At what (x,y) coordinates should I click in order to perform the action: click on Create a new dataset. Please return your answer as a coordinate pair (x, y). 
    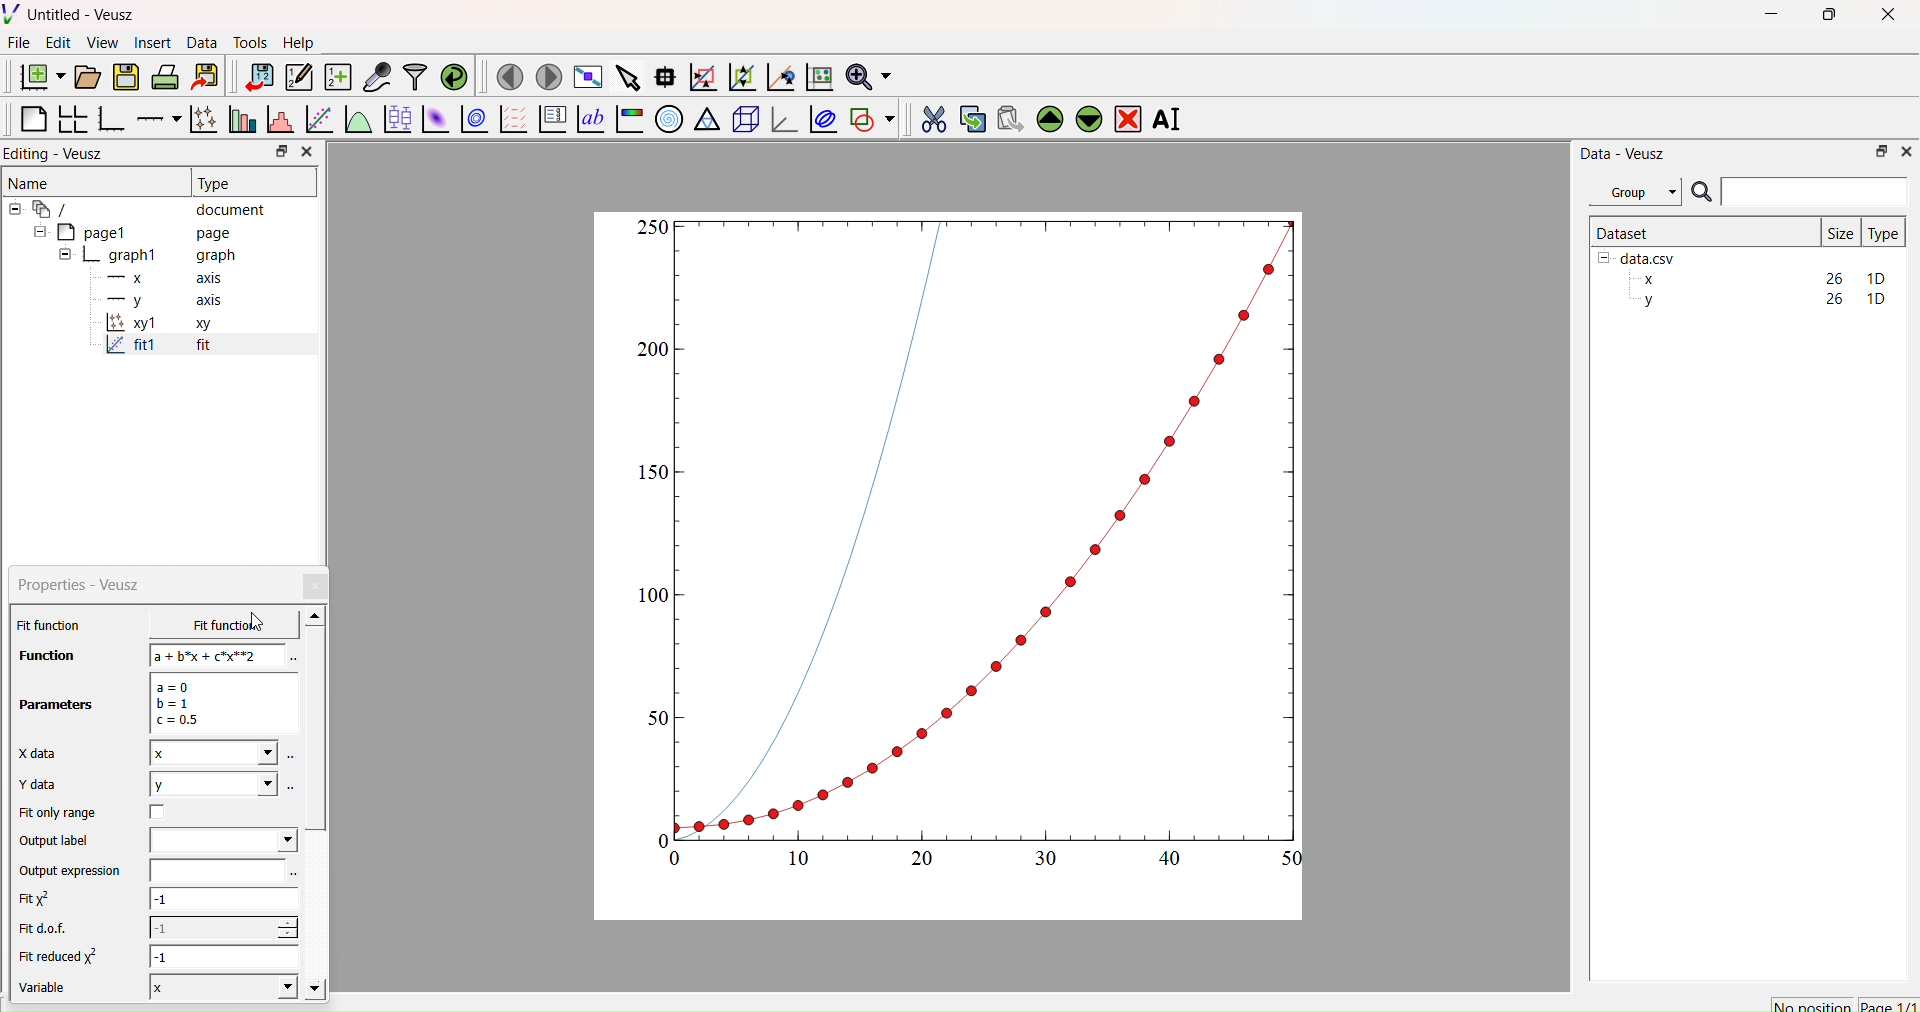
    Looking at the image, I should click on (337, 77).